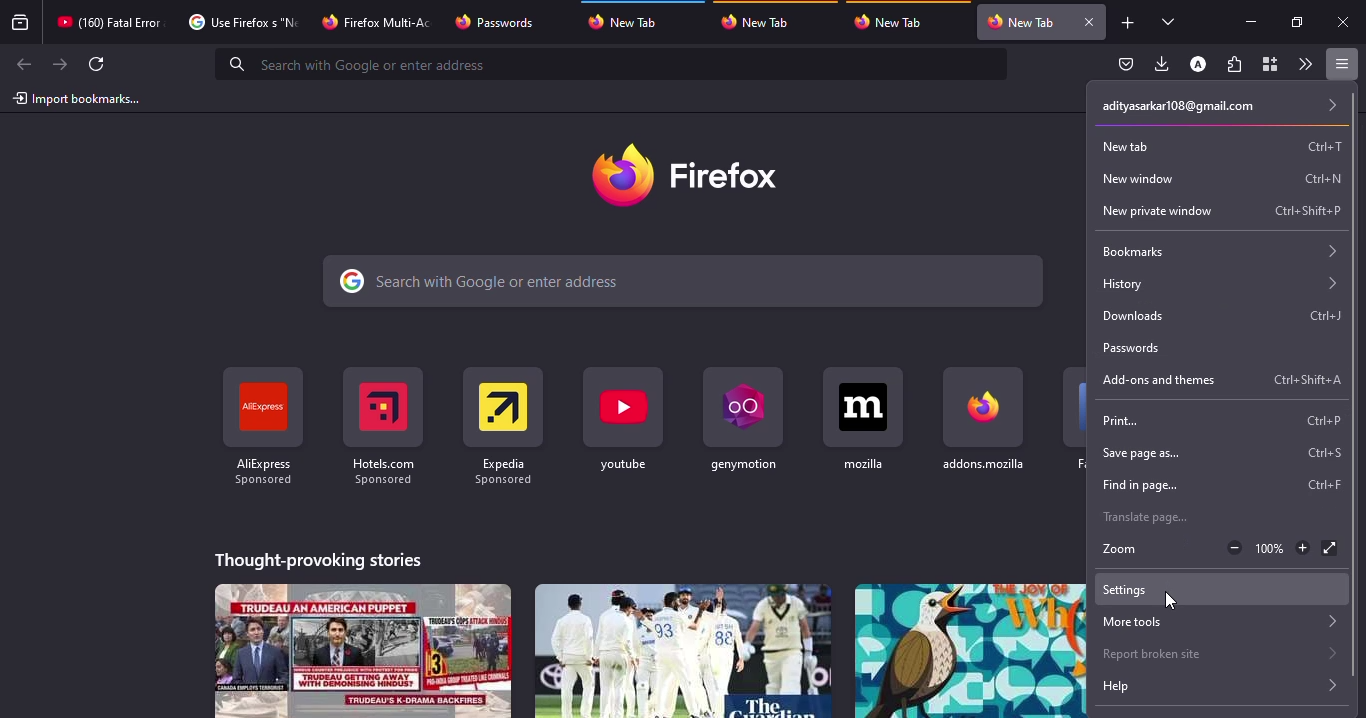 The image size is (1366, 718). Describe the element at coordinates (1355, 388) in the screenshot. I see `scroll bar` at that location.